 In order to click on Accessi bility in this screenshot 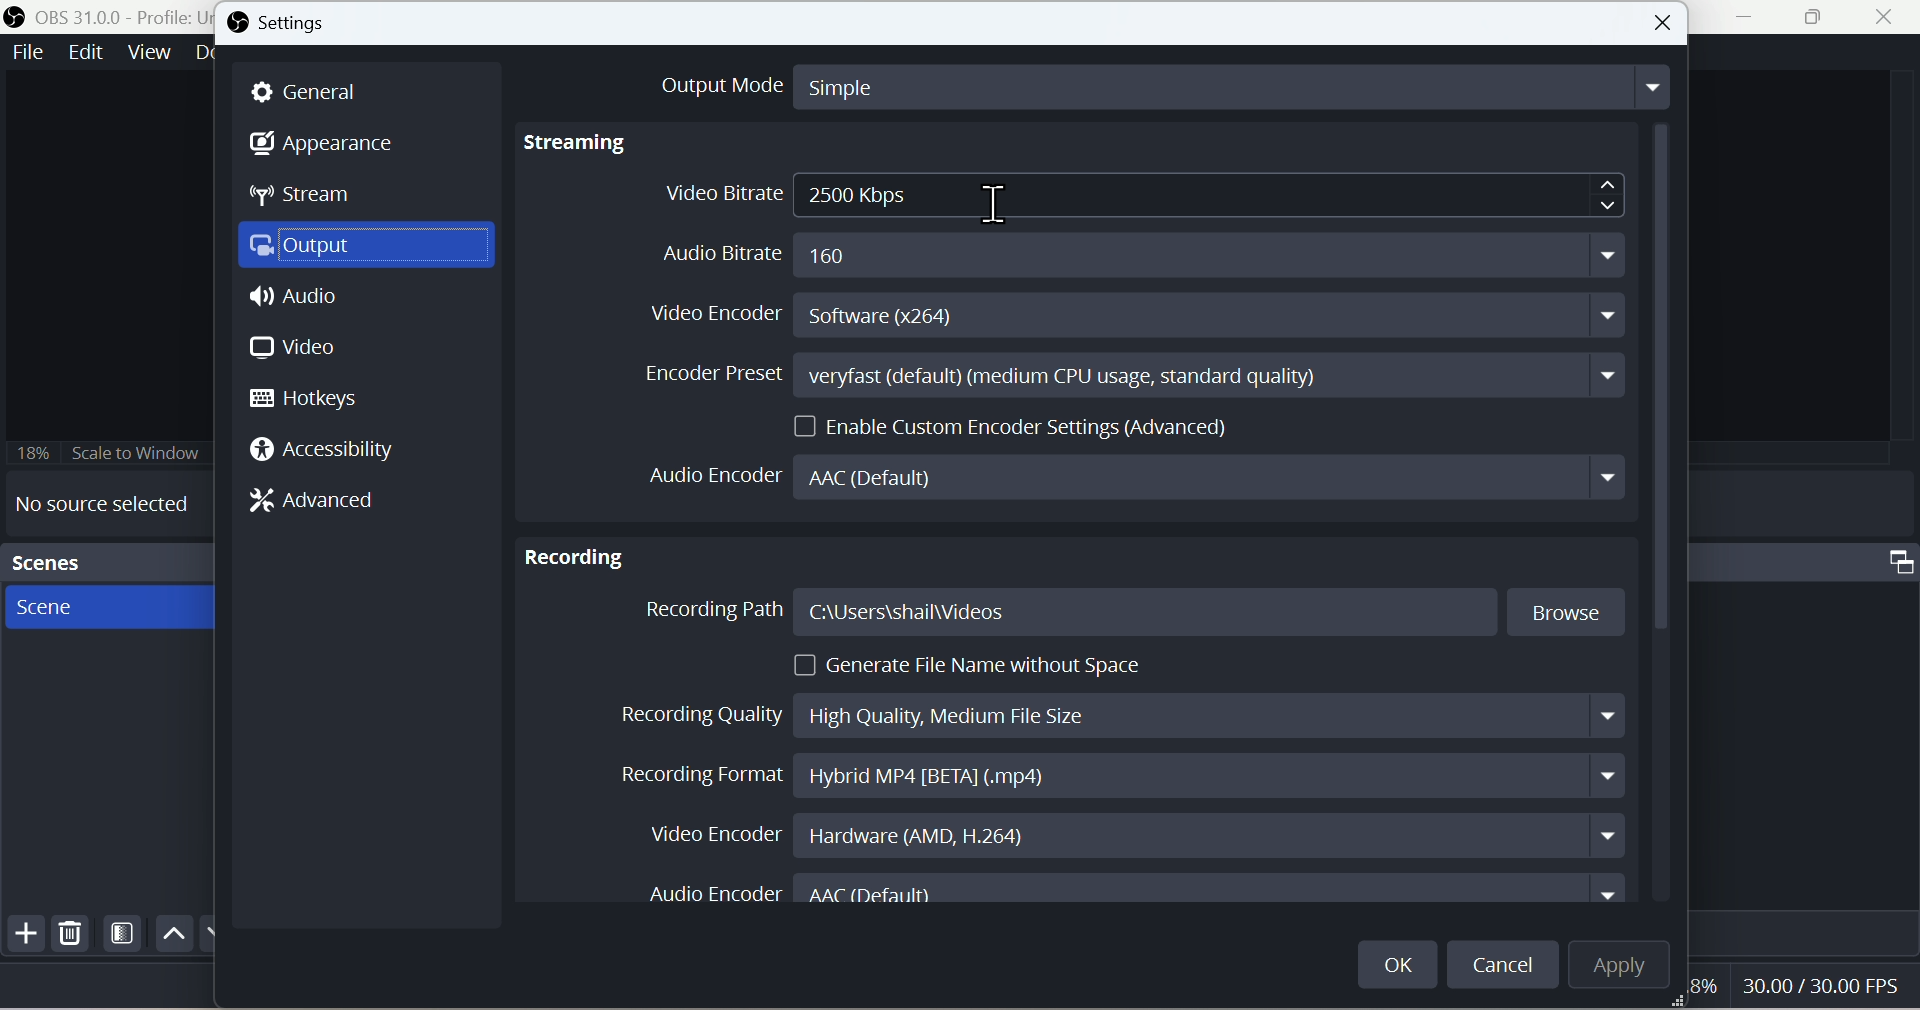, I will do `click(334, 454)`.